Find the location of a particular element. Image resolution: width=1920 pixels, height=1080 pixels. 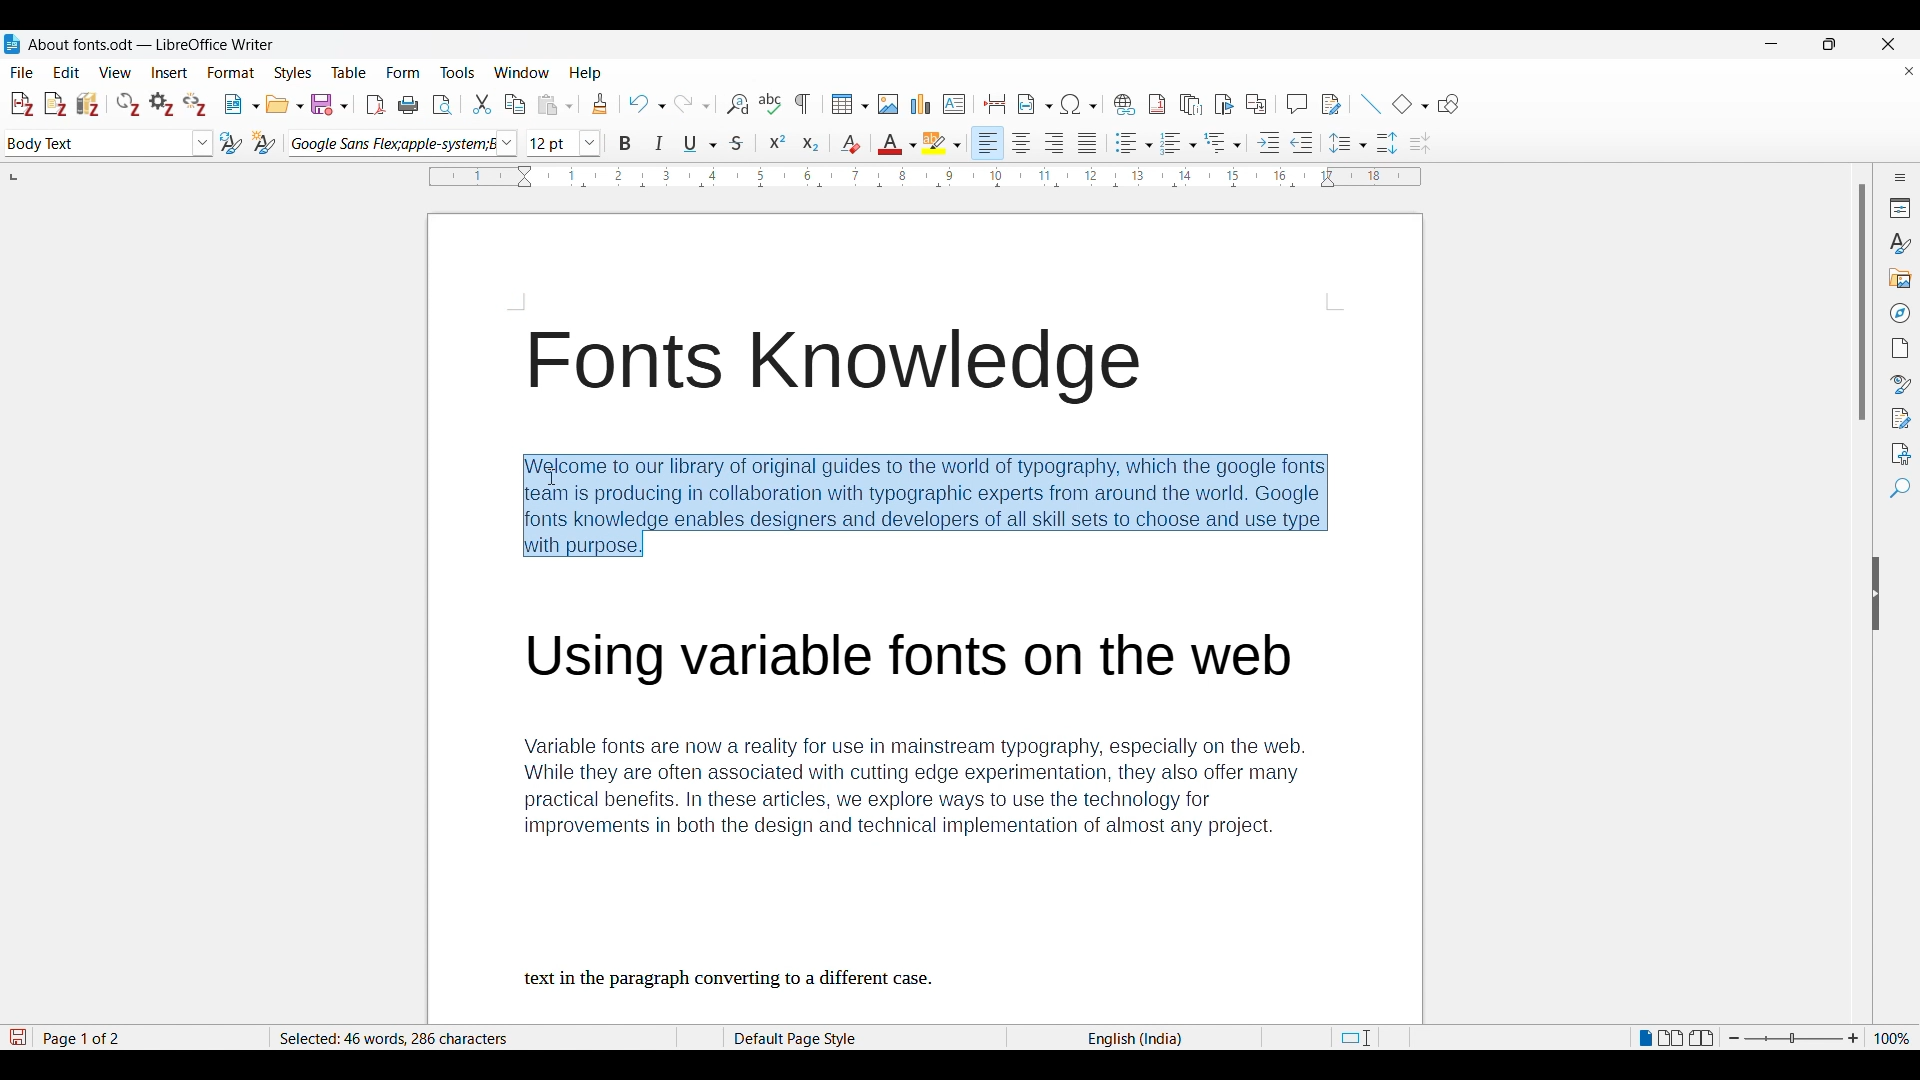

Insert image is located at coordinates (889, 104).